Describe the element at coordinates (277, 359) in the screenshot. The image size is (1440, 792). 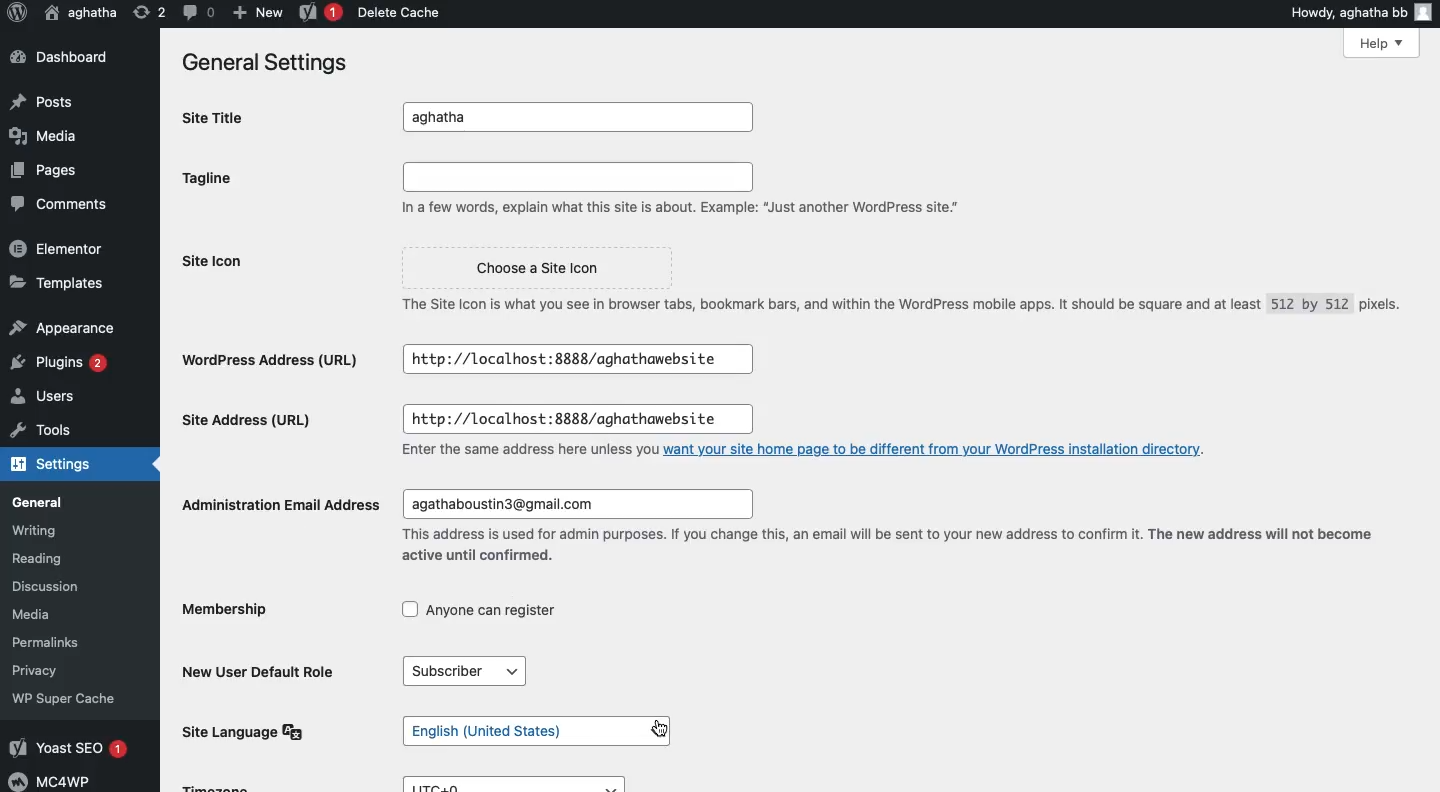
I see `Wordpress address url` at that location.